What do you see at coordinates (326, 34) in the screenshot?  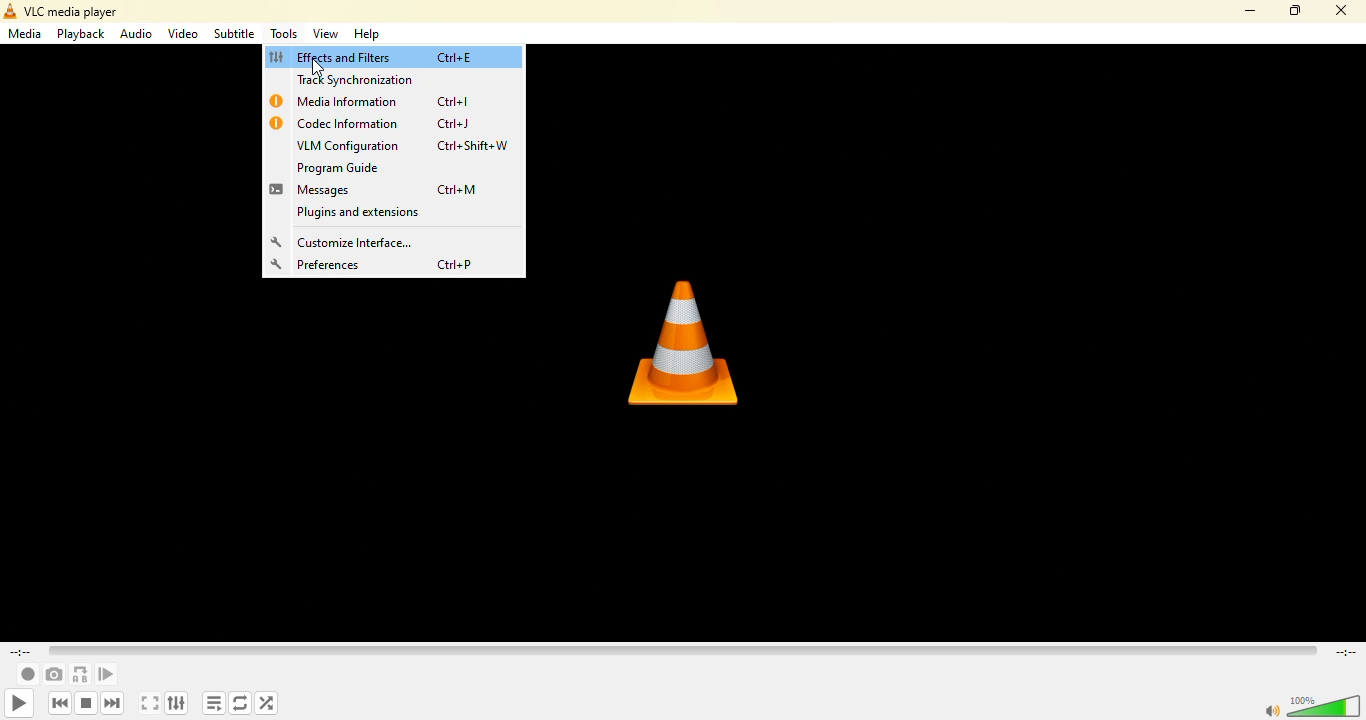 I see `view` at bounding box center [326, 34].